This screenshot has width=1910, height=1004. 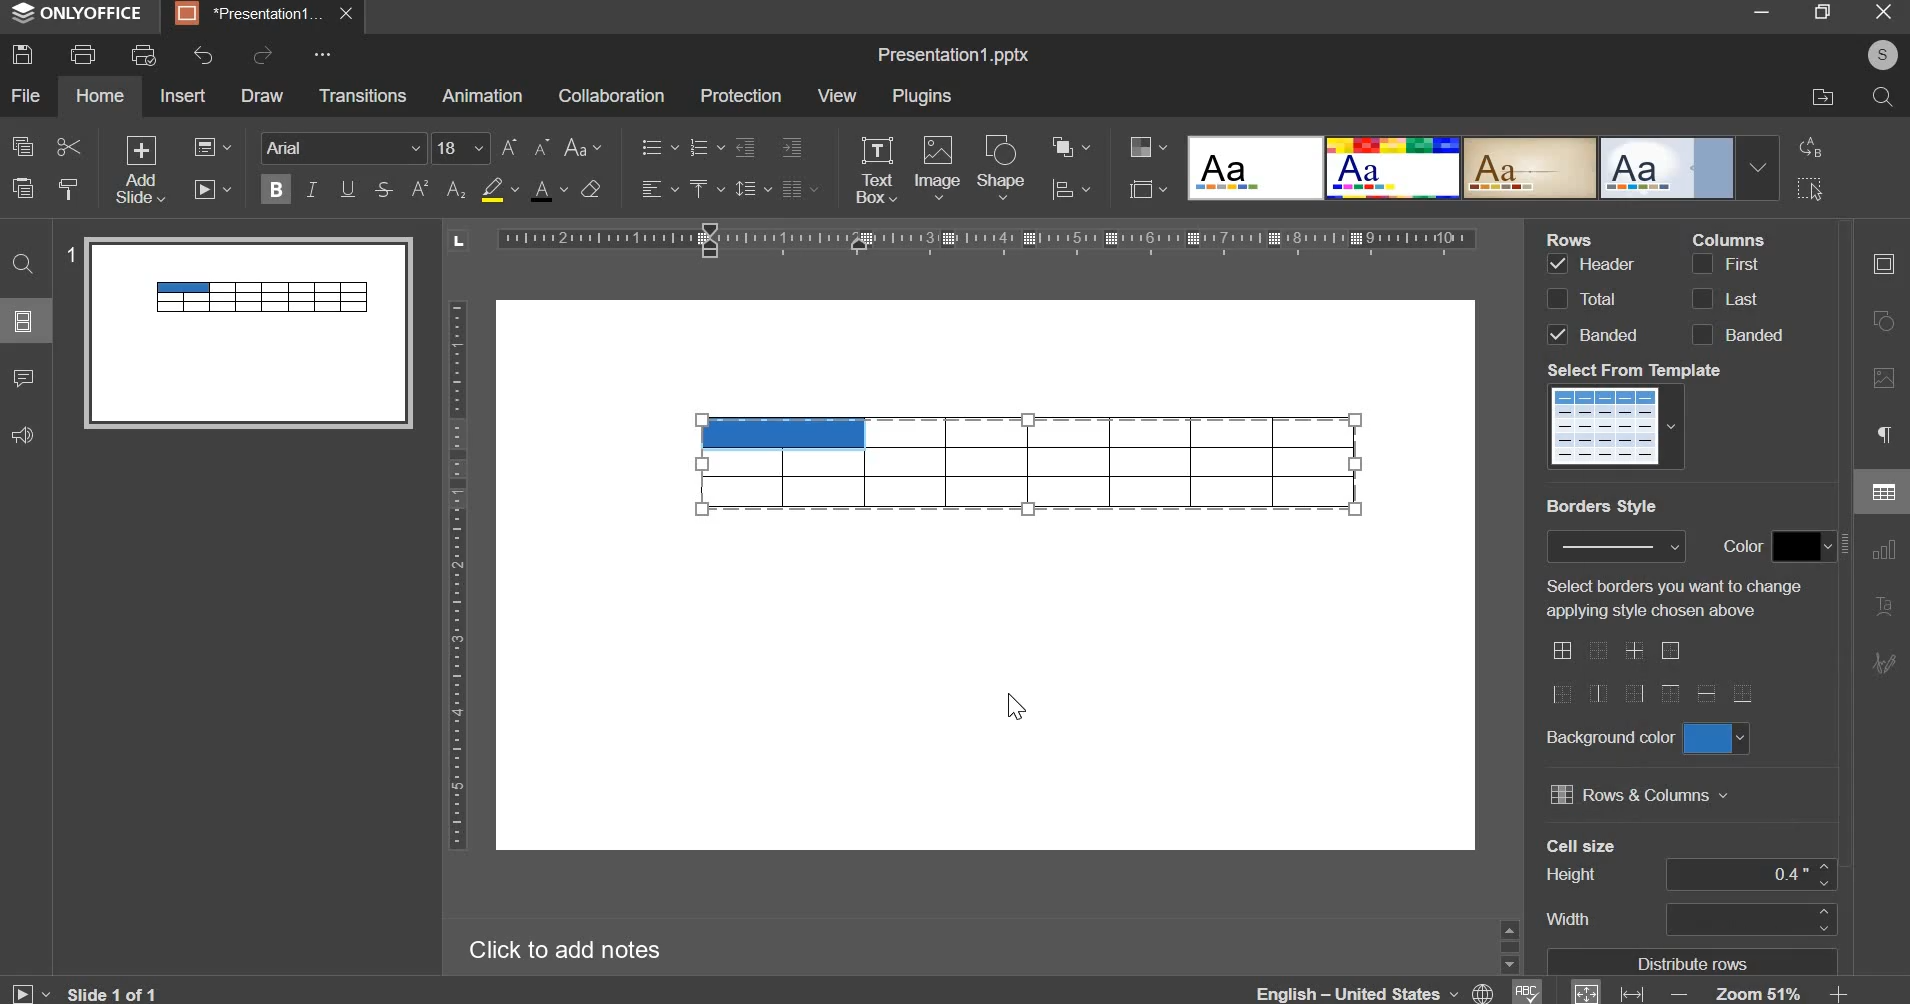 What do you see at coordinates (548, 190) in the screenshot?
I see `text color` at bounding box center [548, 190].